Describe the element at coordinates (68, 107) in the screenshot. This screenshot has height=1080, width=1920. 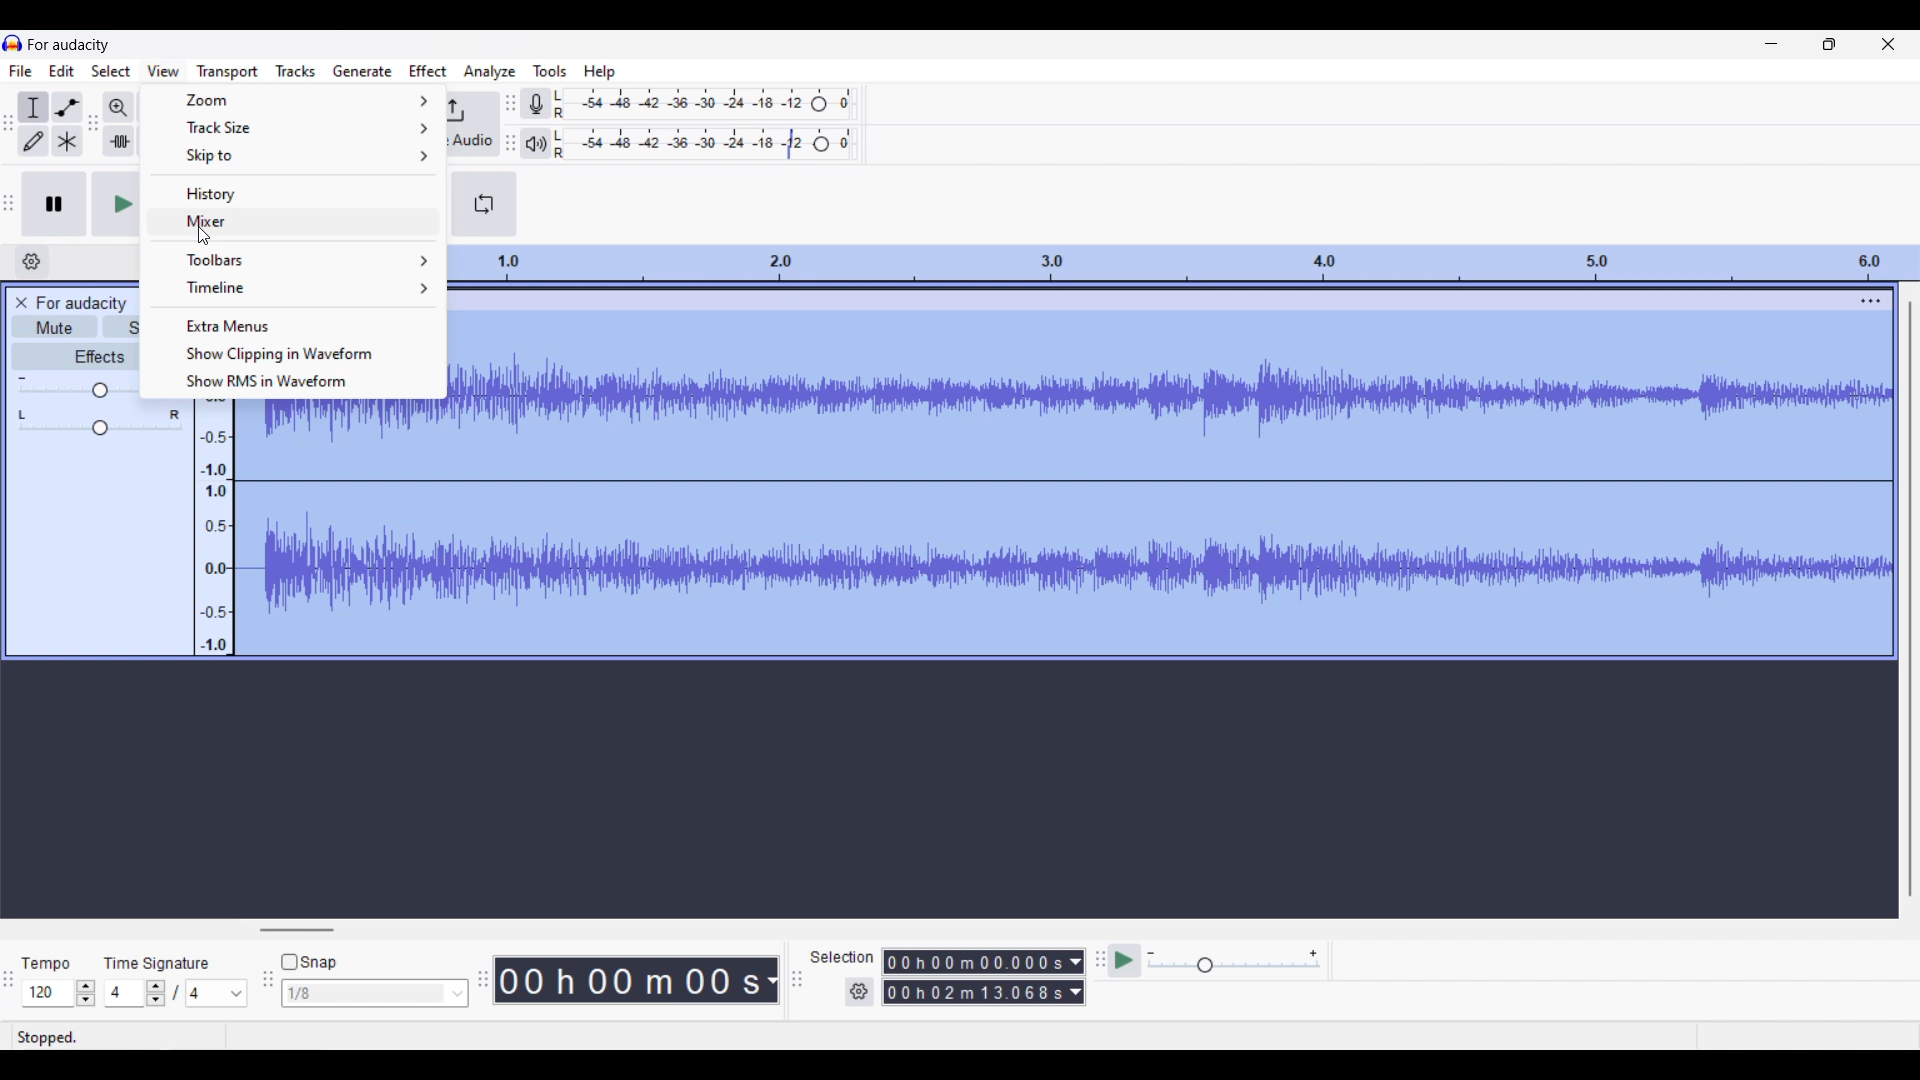
I see `Envelop tool` at that location.